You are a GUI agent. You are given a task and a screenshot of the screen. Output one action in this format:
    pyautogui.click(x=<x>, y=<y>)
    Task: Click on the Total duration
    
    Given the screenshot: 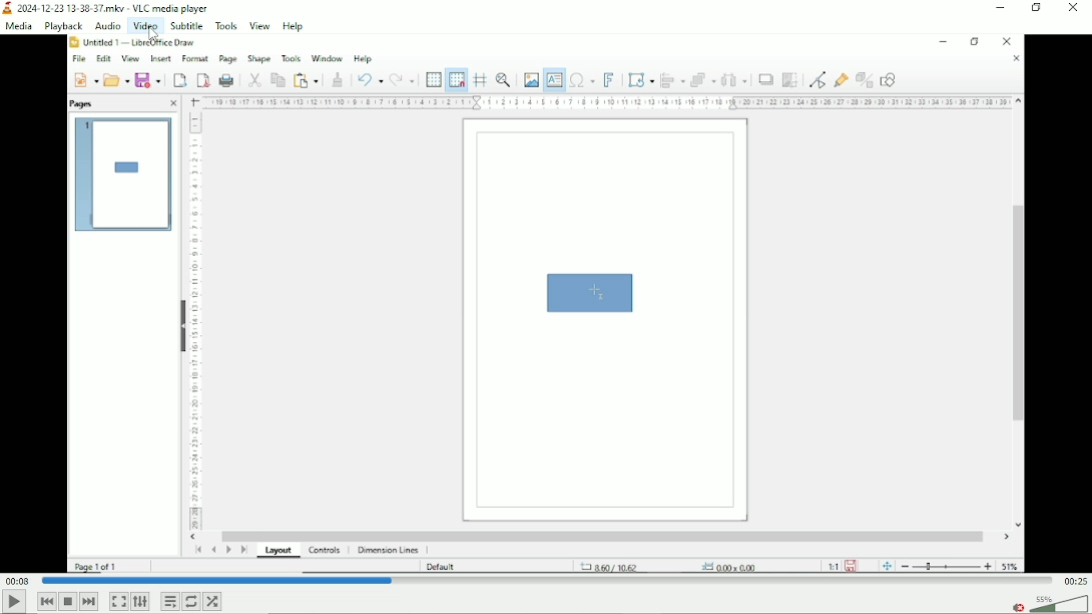 What is the action you would take?
    pyautogui.click(x=1074, y=580)
    